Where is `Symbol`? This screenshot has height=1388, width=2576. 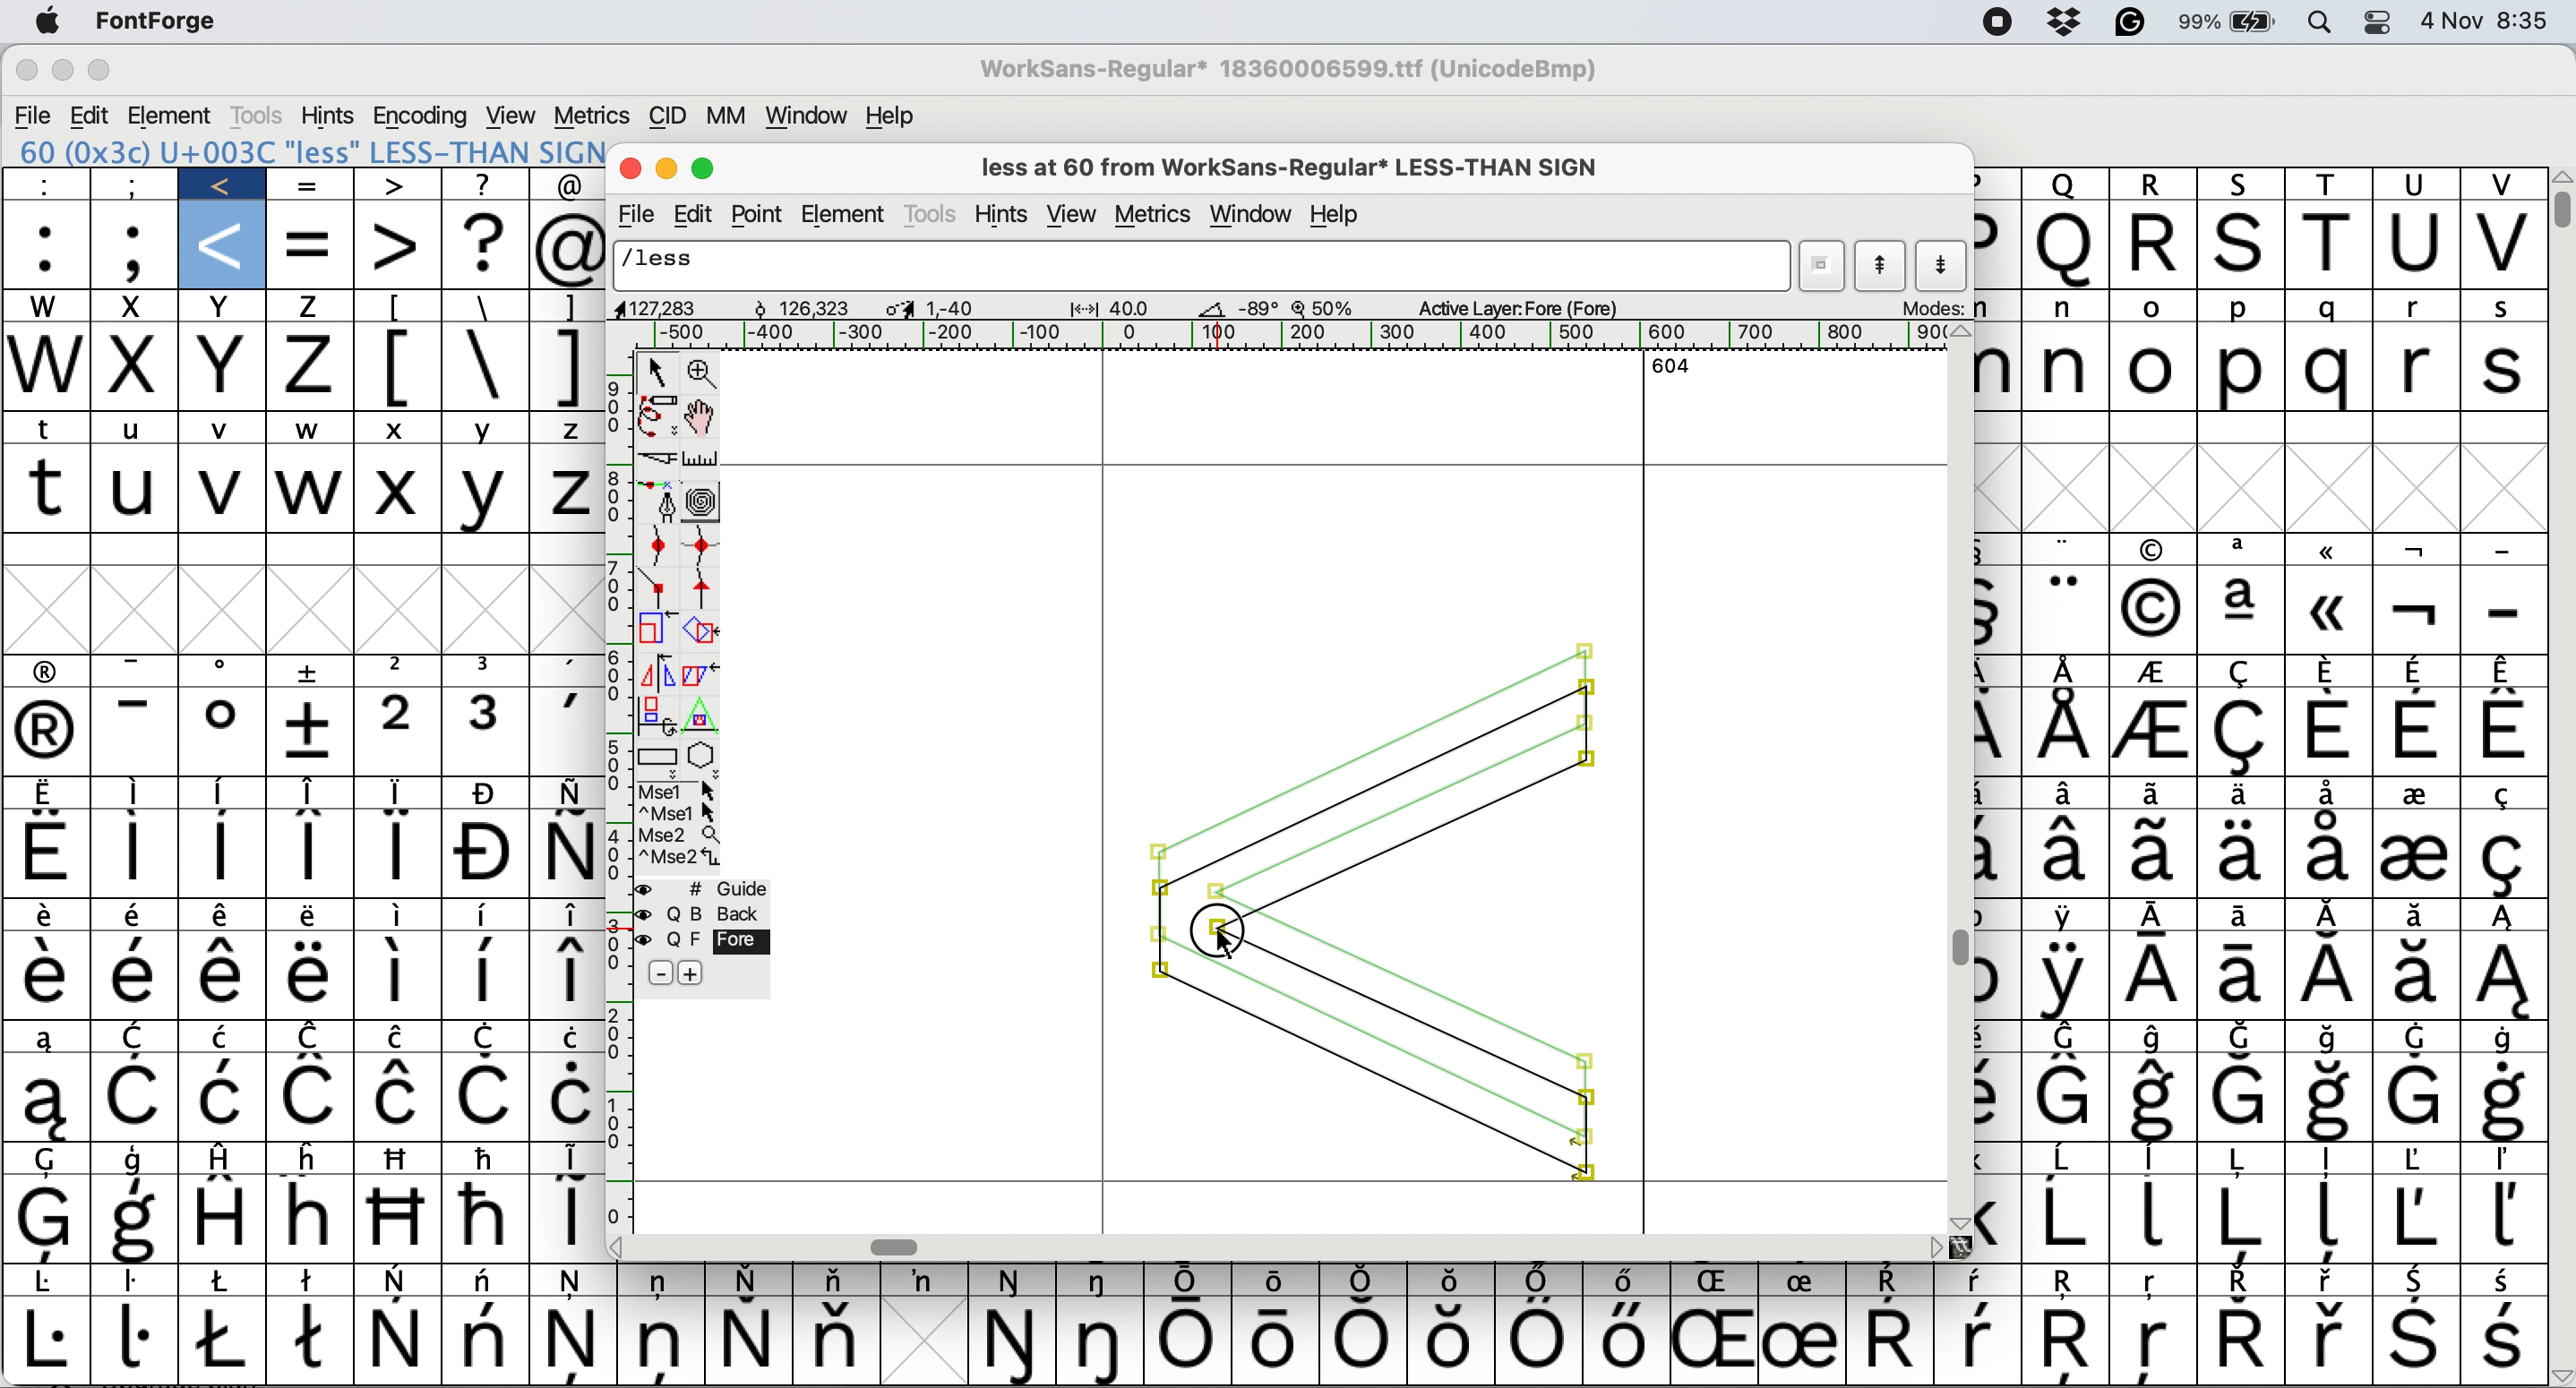
Symbol is located at coordinates (2240, 1159).